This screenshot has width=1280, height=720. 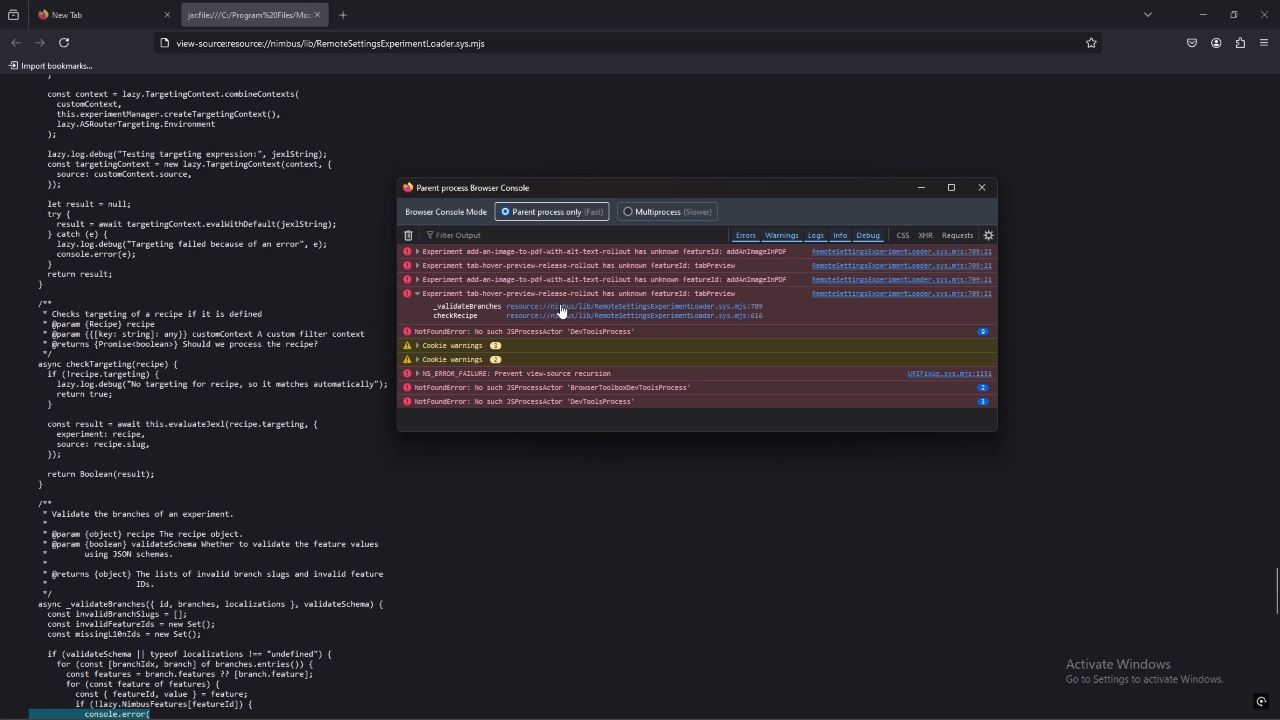 What do you see at coordinates (1204, 14) in the screenshot?
I see `minimize` at bounding box center [1204, 14].